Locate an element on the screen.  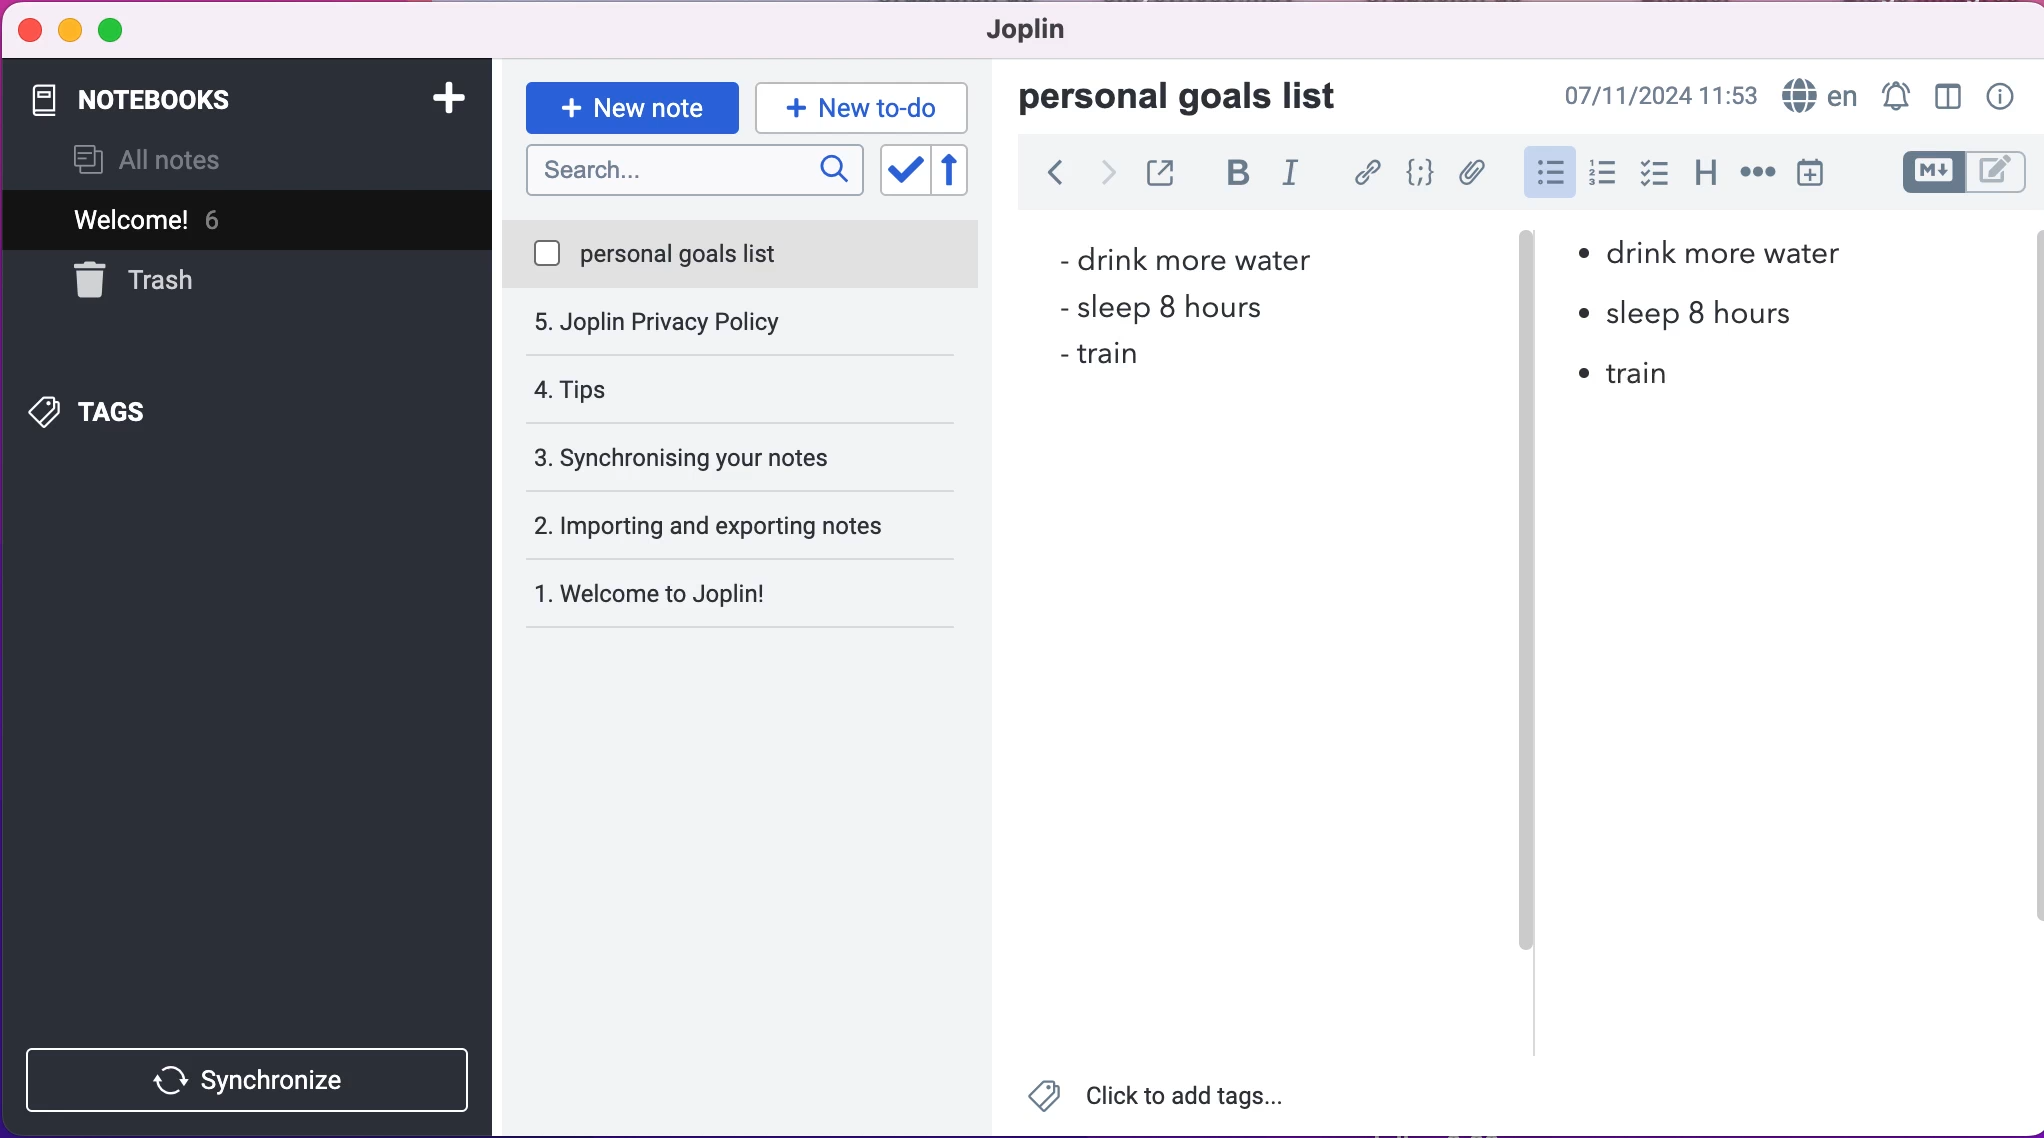
hyperlink is located at coordinates (1367, 173).